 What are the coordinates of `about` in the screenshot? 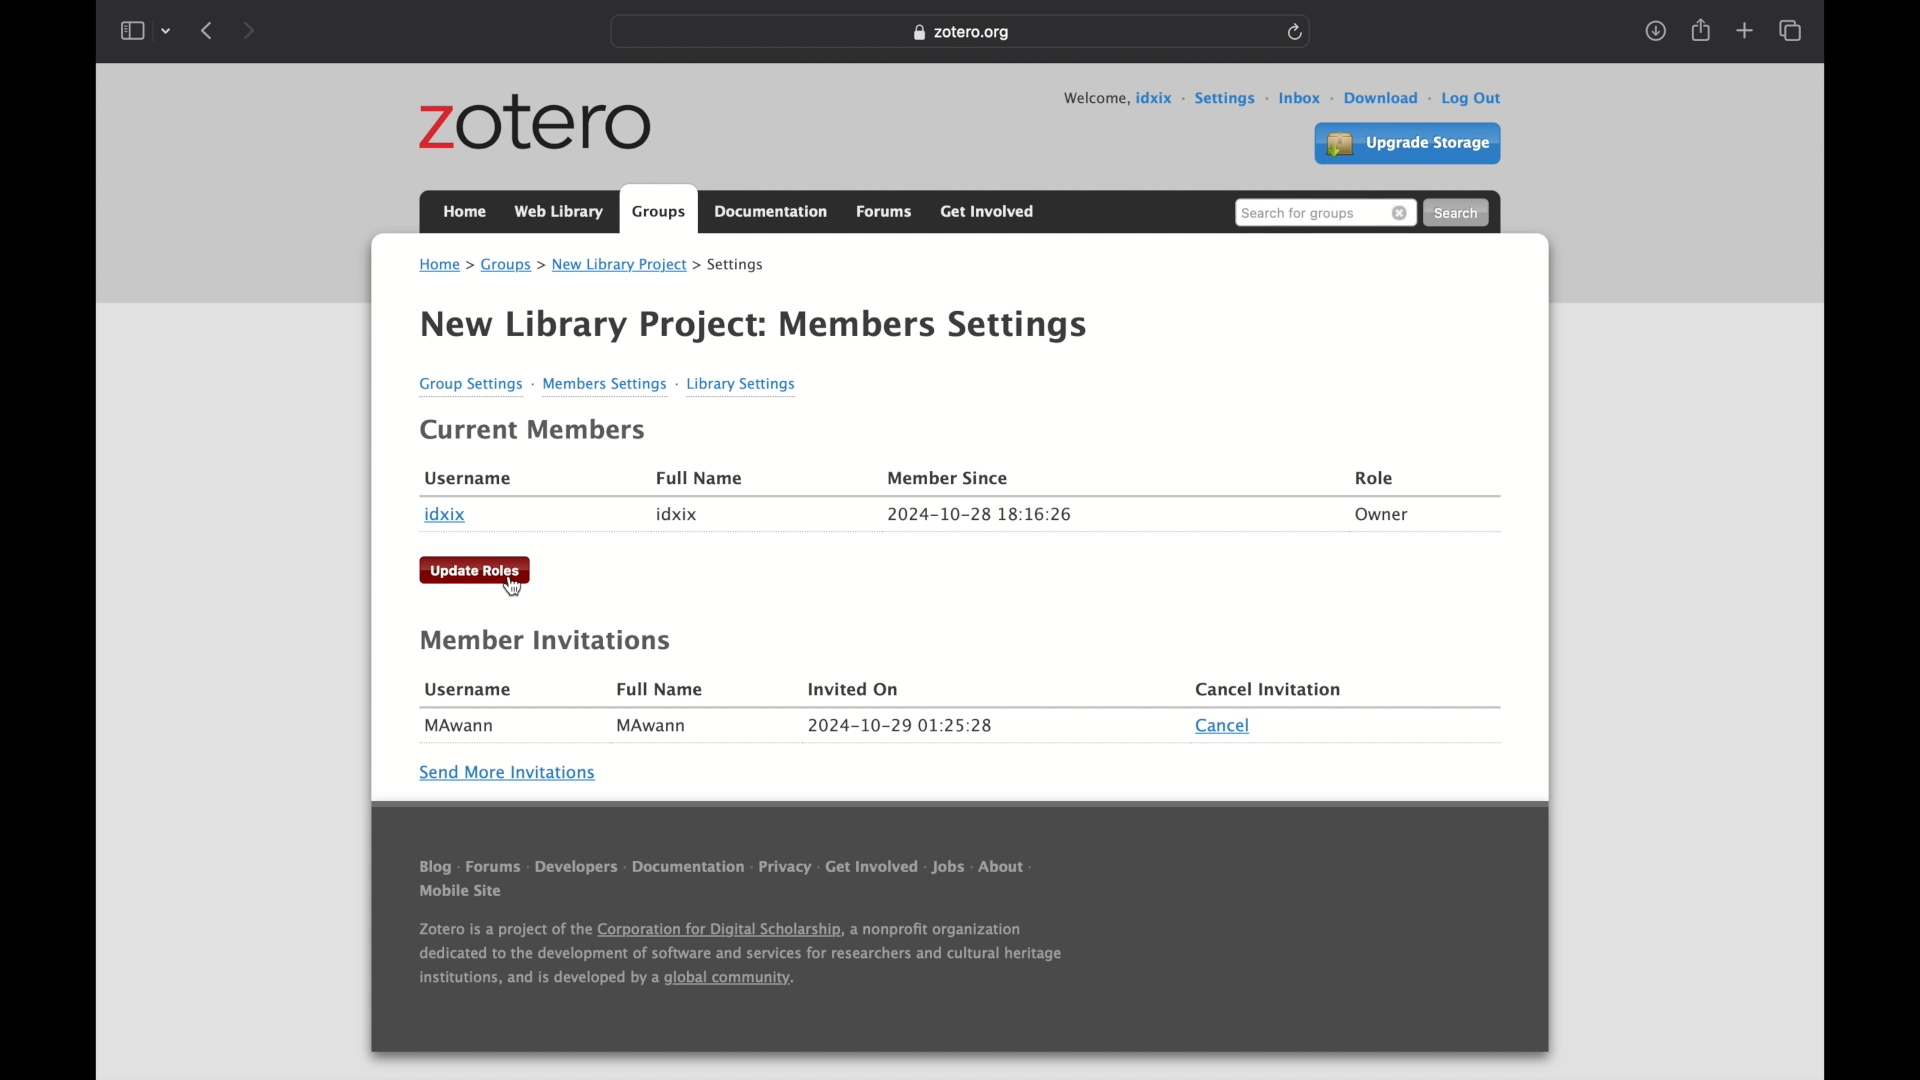 It's located at (1011, 864).